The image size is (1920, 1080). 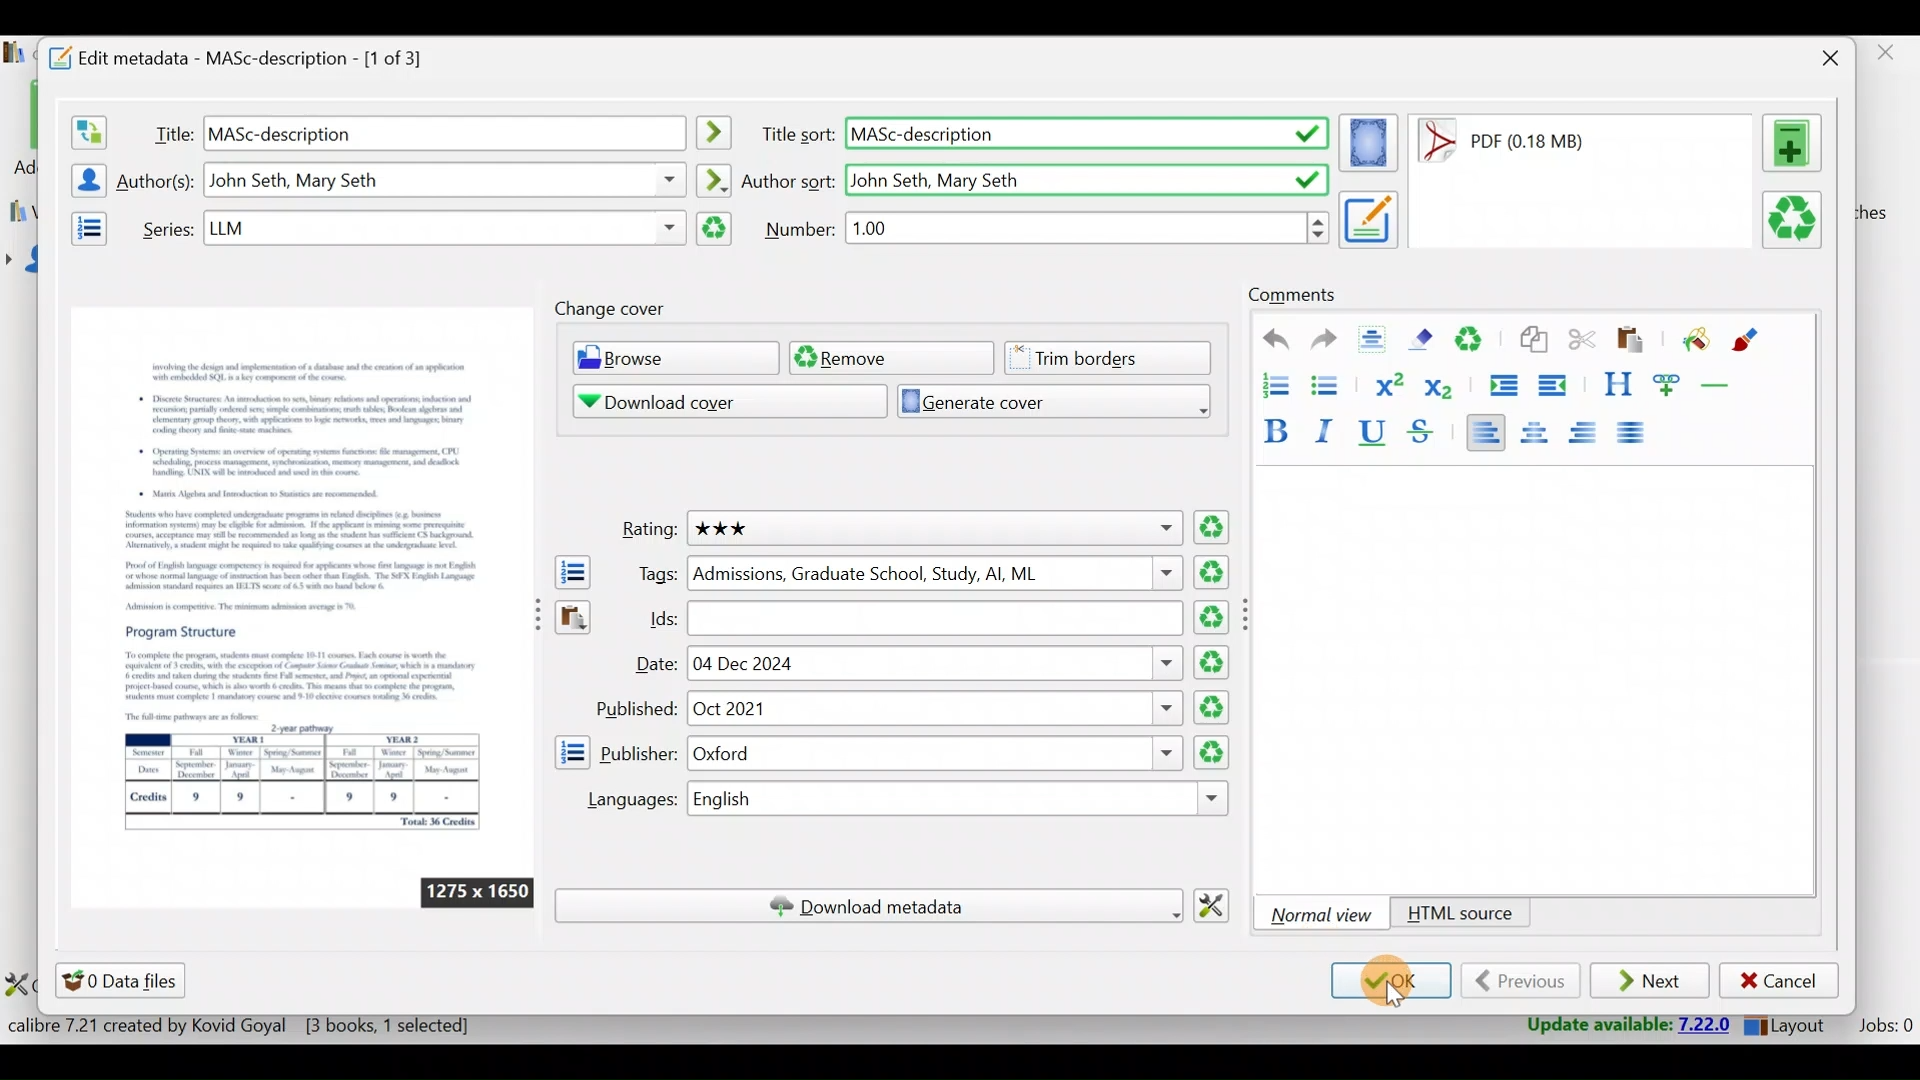 What do you see at coordinates (1089, 227) in the screenshot?
I see `` at bounding box center [1089, 227].